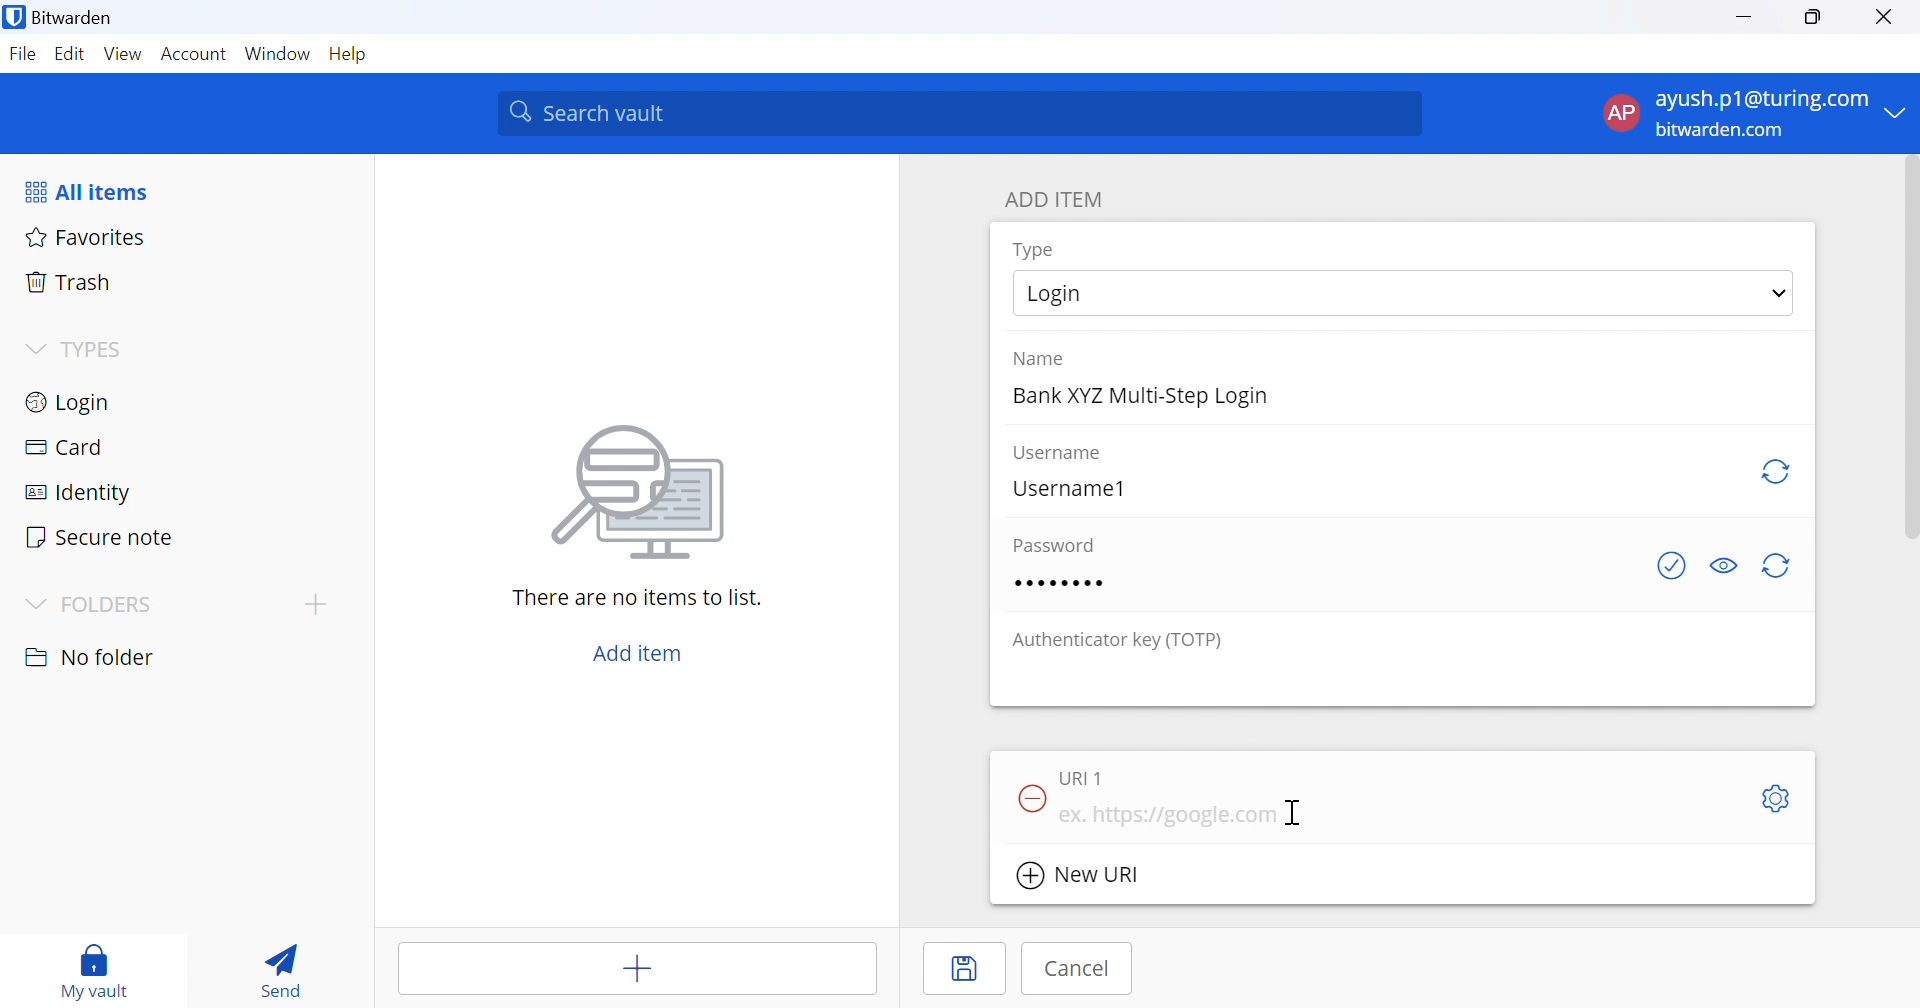 This screenshot has width=1920, height=1008. I want to click on Window, so click(277, 53).